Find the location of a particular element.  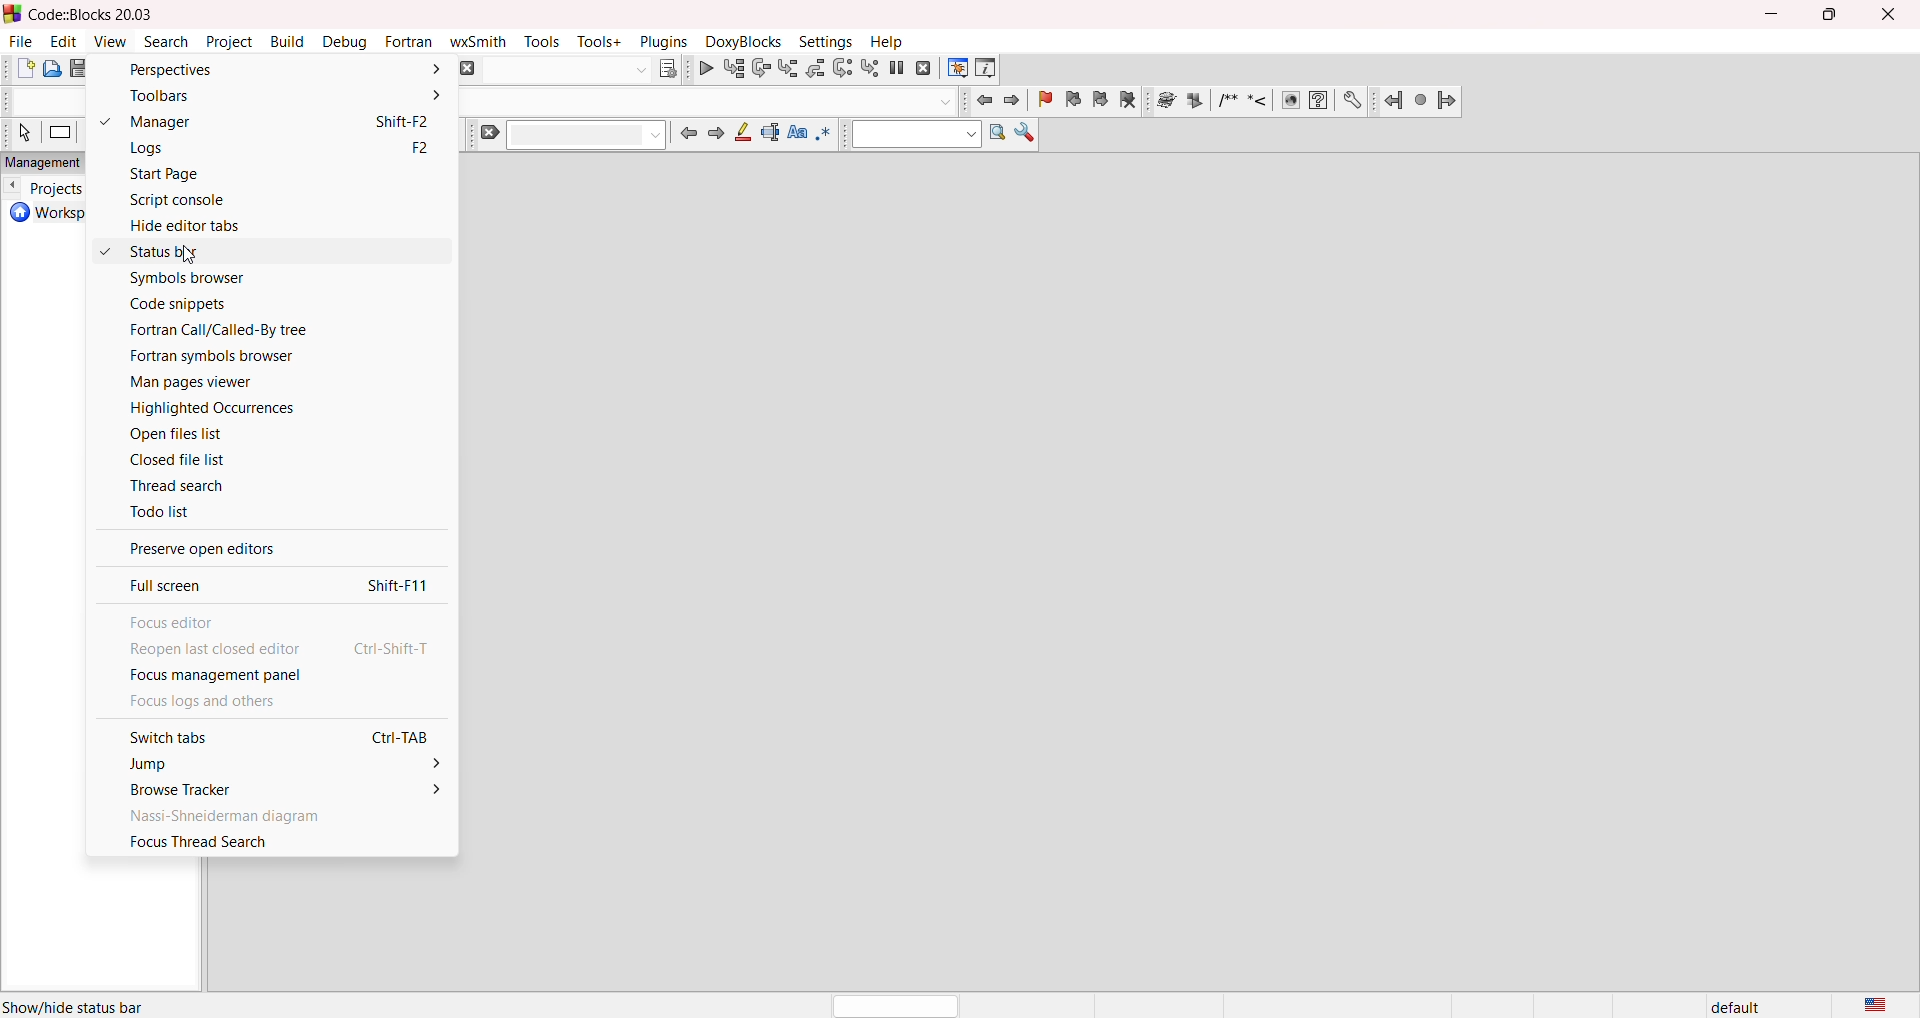

stop debugger is located at coordinates (924, 70).